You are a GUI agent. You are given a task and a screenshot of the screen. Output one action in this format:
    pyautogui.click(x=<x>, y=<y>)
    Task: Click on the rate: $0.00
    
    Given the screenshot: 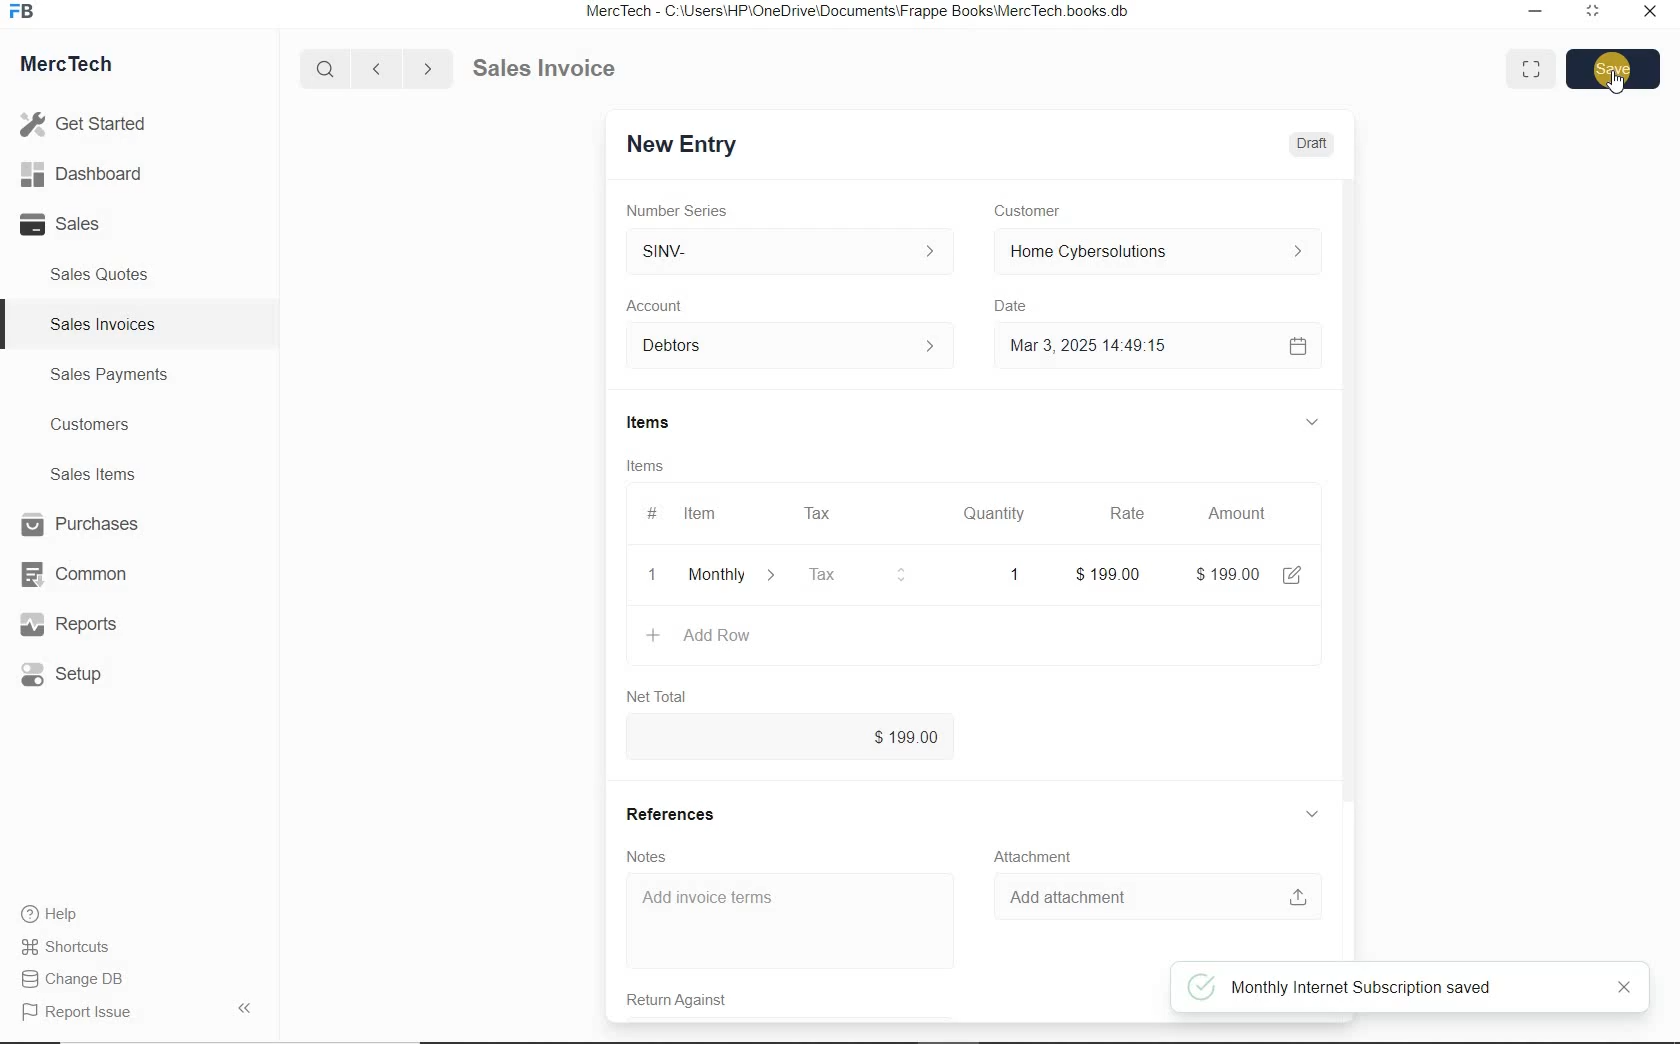 What is the action you would take?
    pyautogui.click(x=1113, y=573)
    